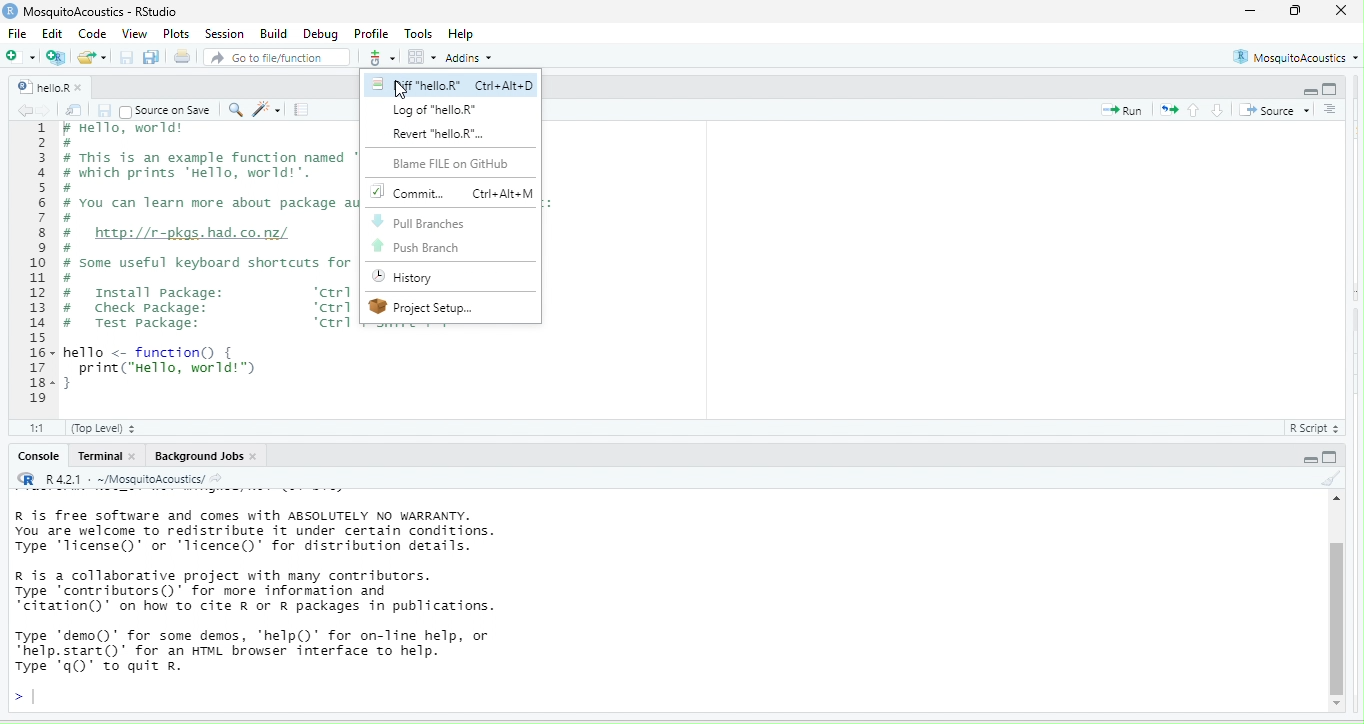 This screenshot has height=724, width=1364. What do you see at coordinates (1318, 427) in the screenshot?
I see `R Script ` at bounding box center [1318, 427].